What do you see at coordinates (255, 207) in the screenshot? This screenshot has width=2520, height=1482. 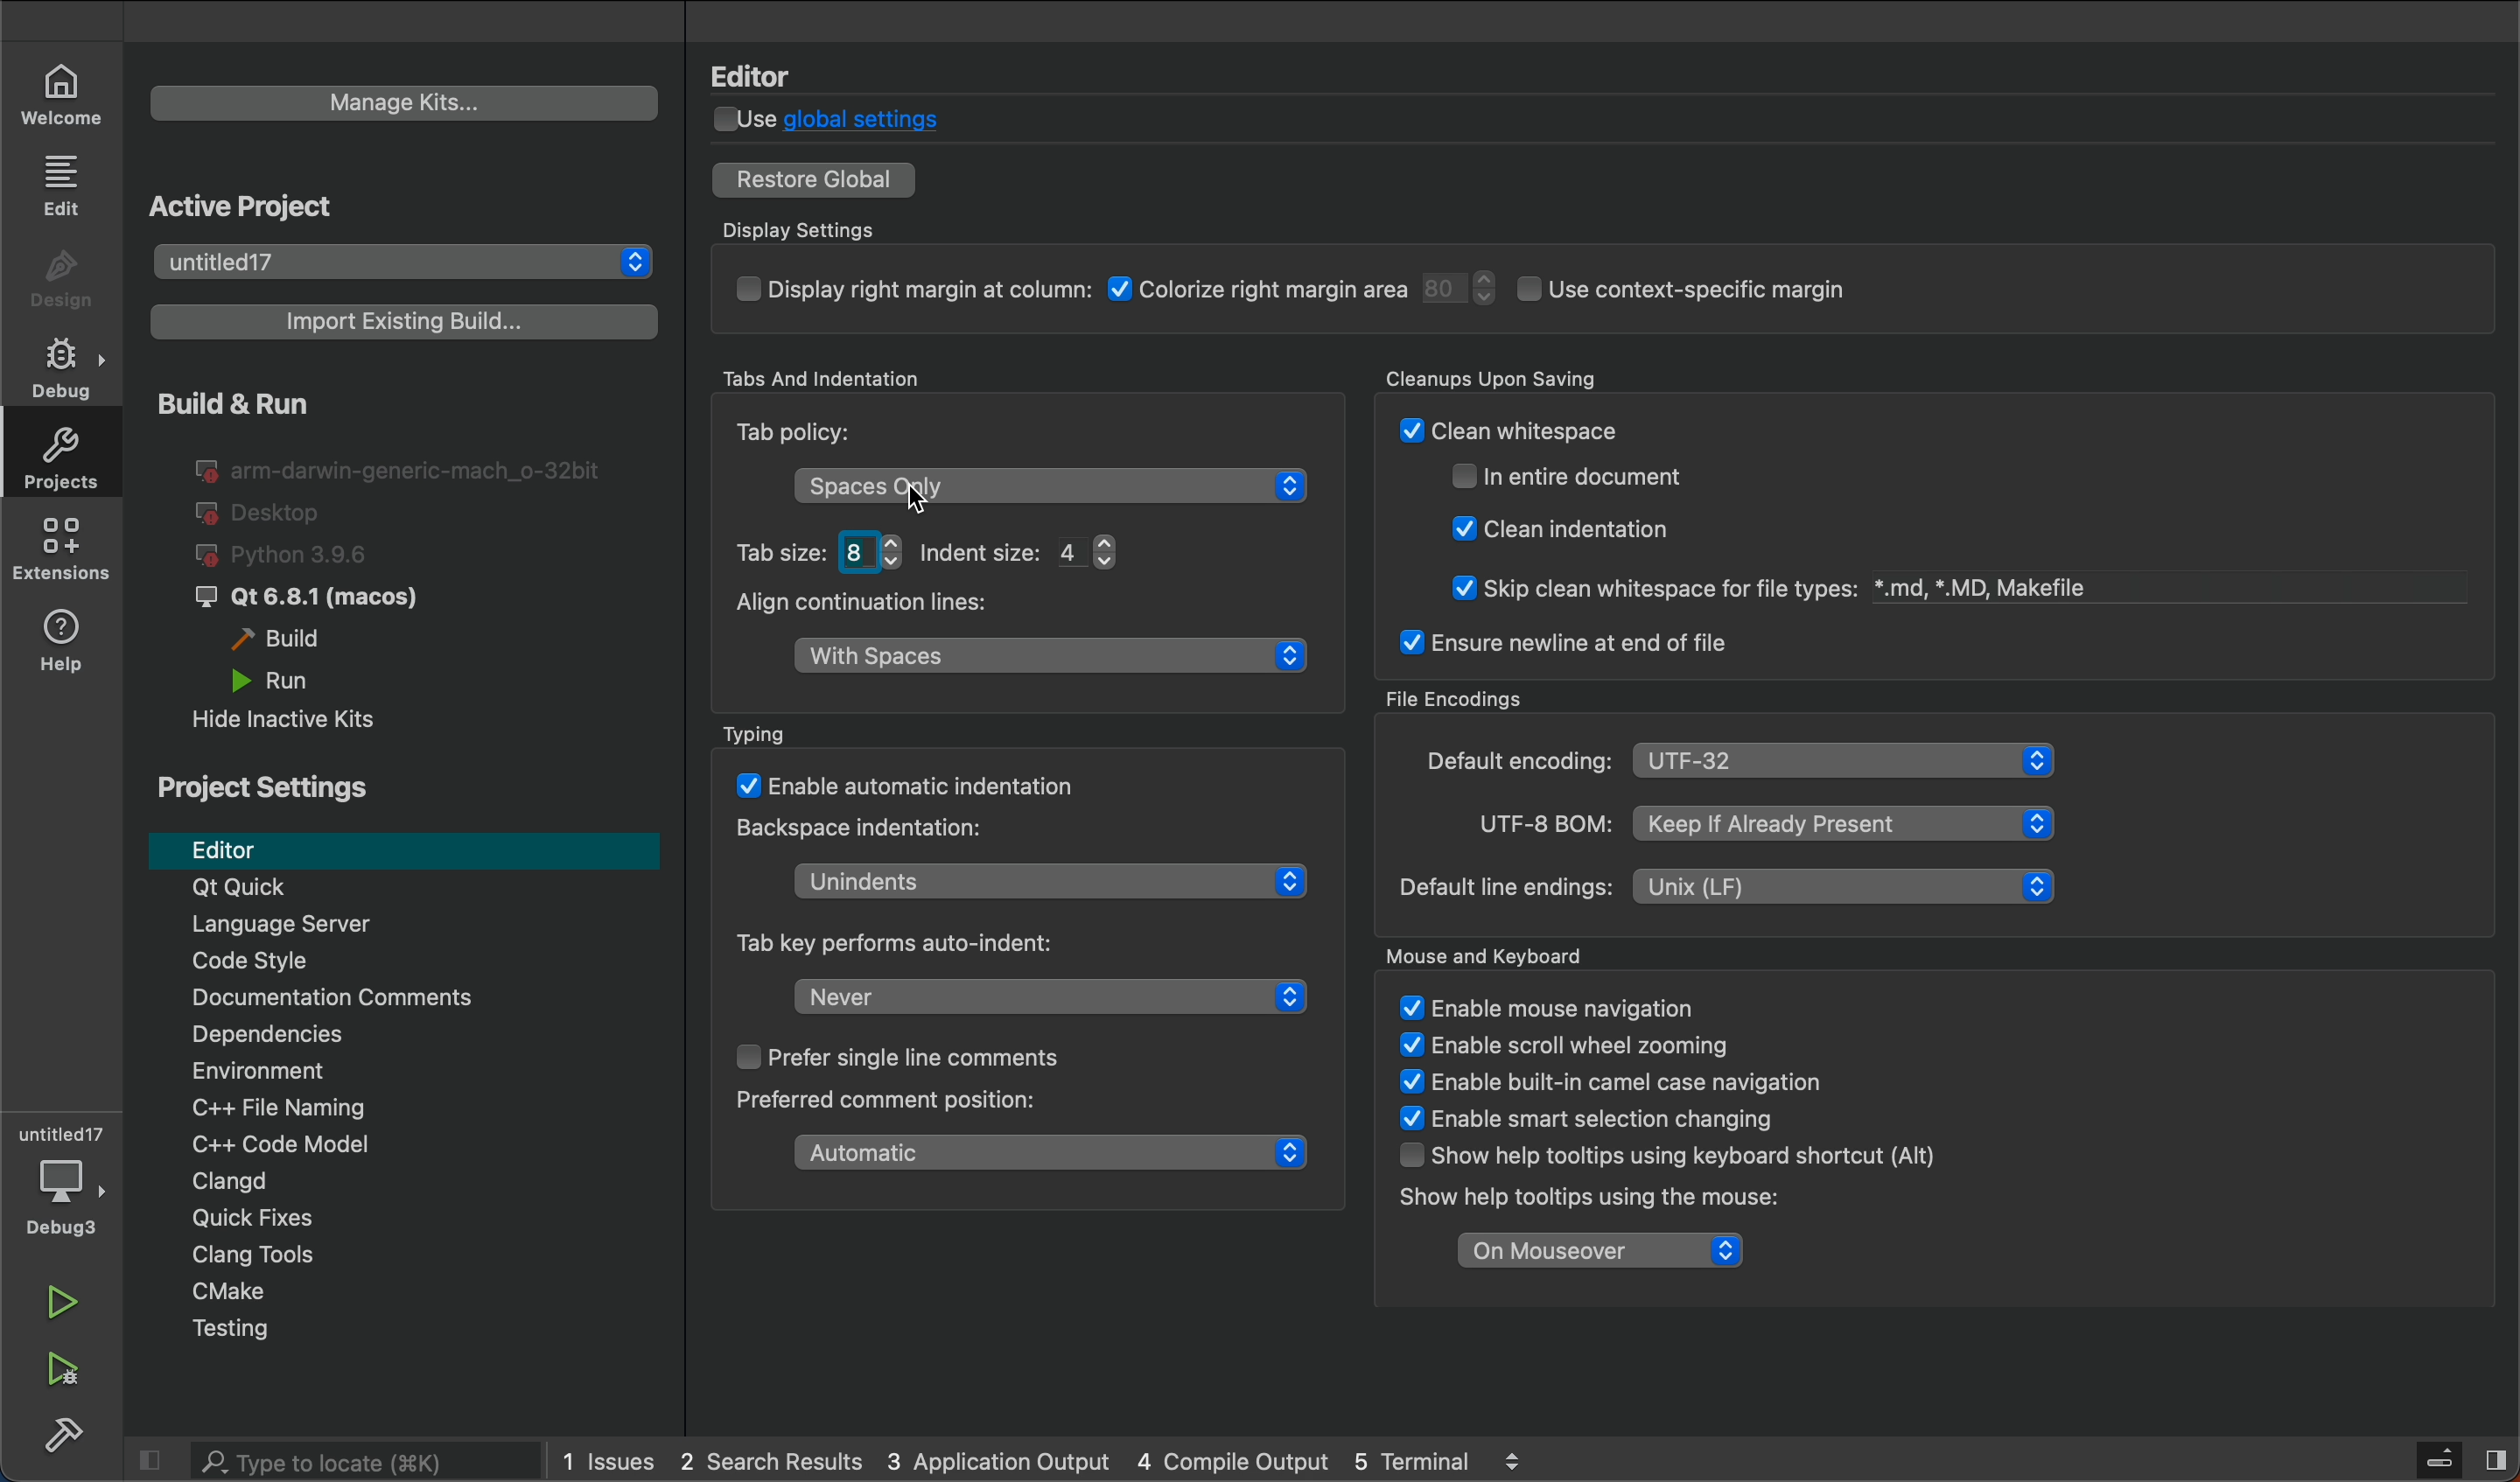 I see `Active Project` at bounding box center [255, 207].